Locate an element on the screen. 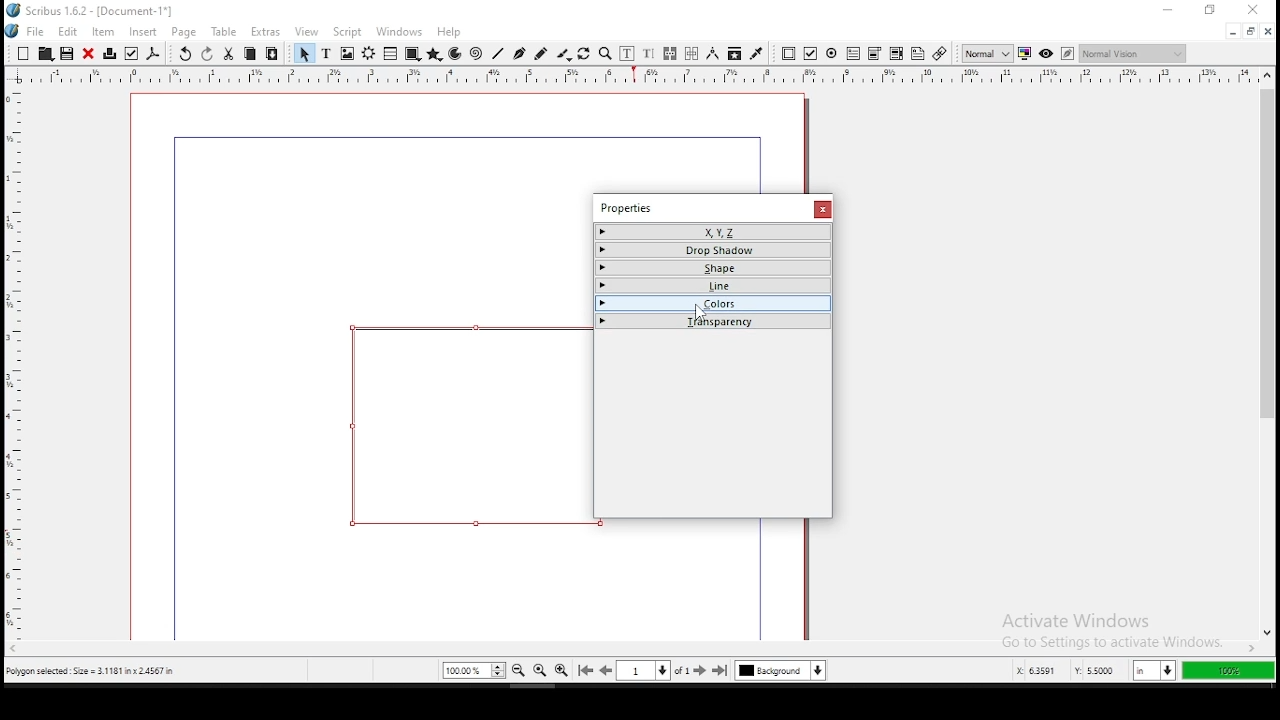  save is located at coordinates (66, 53).